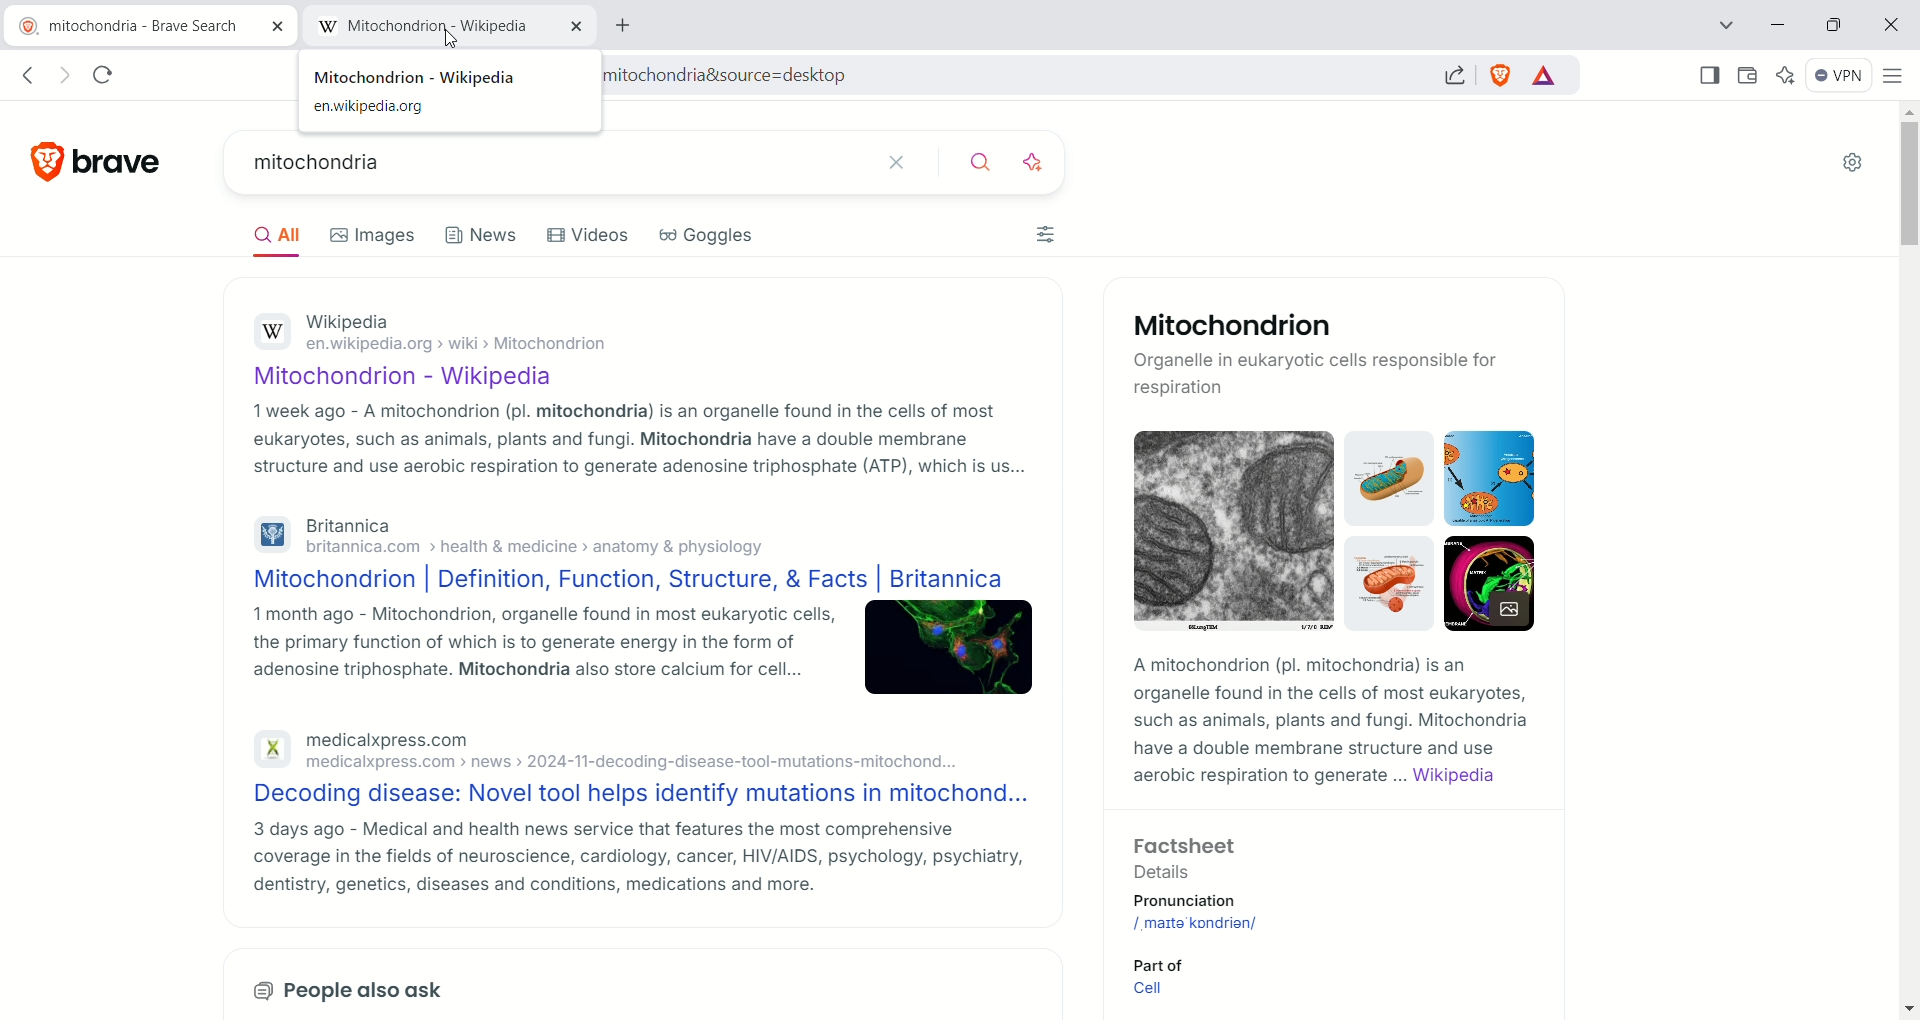  I want to click on news, so click(481, 239).